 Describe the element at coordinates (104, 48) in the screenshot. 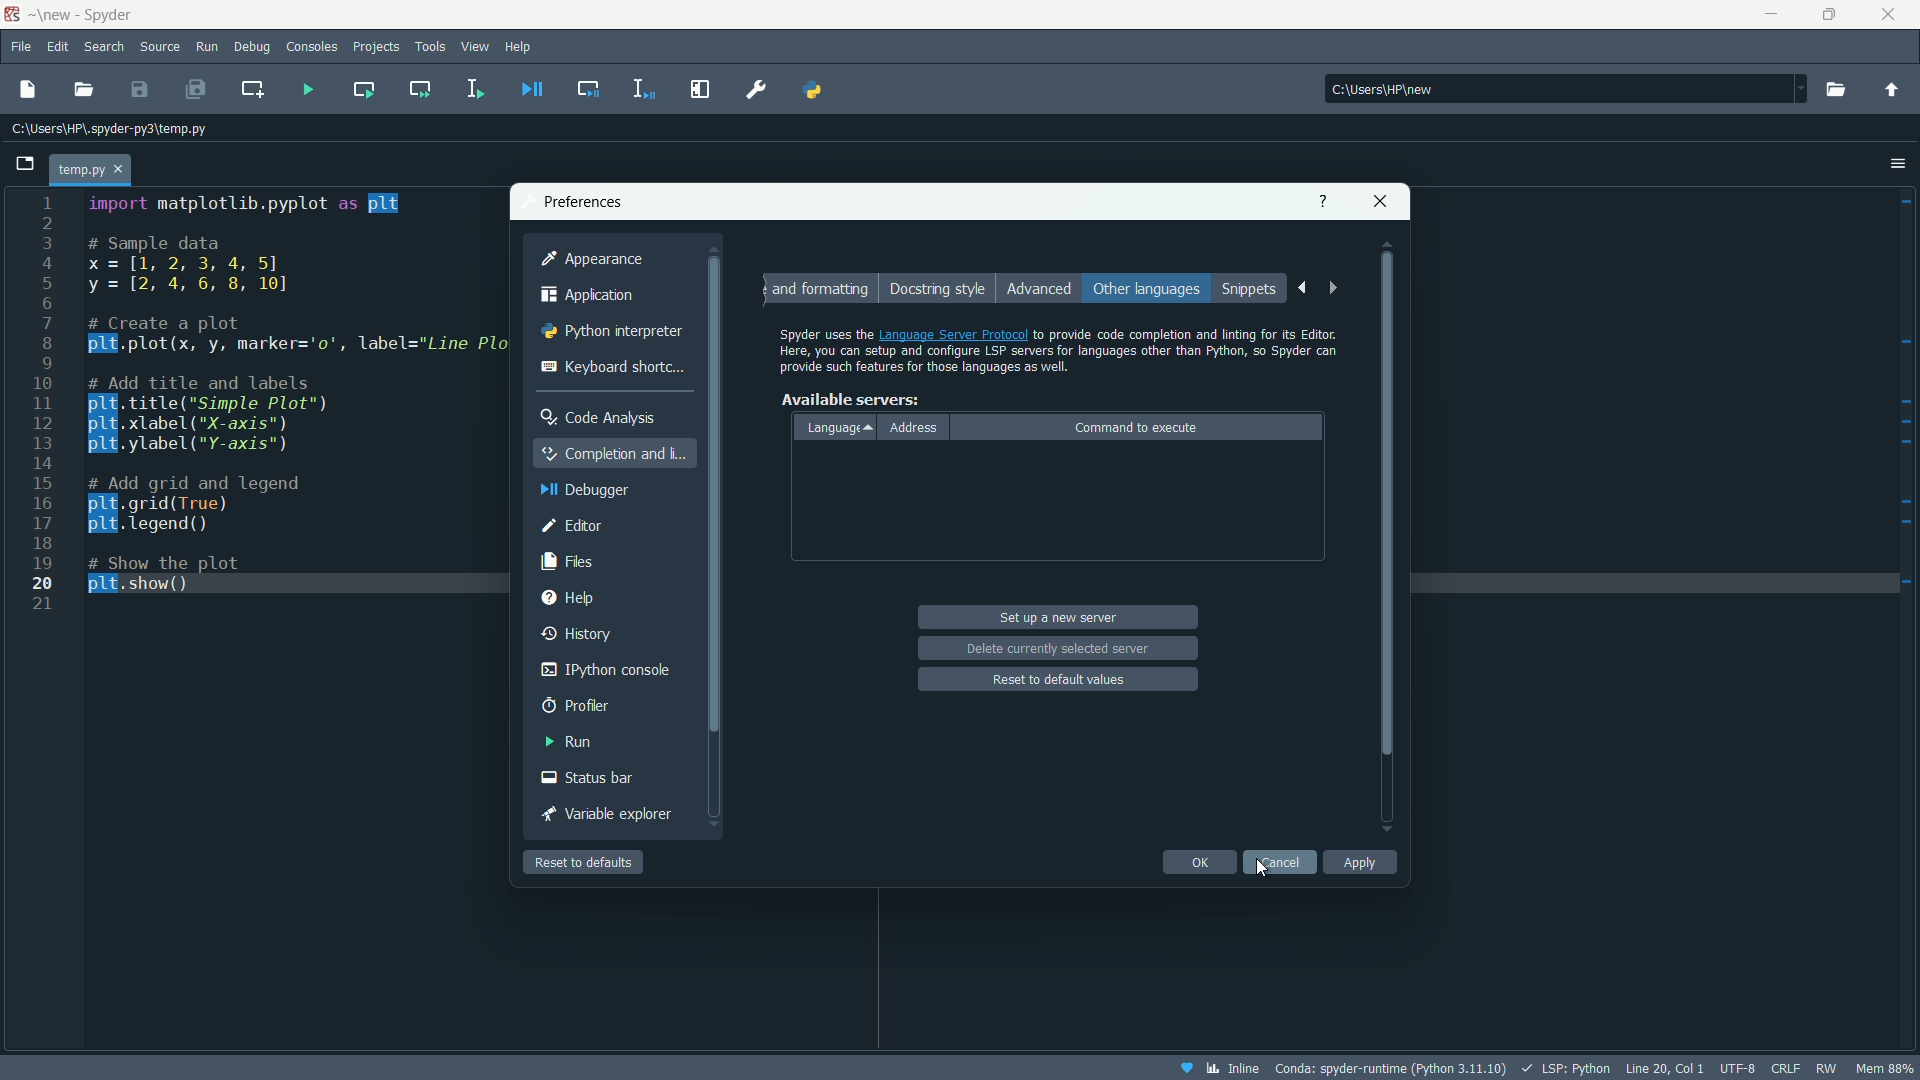

I see `search` at that location.